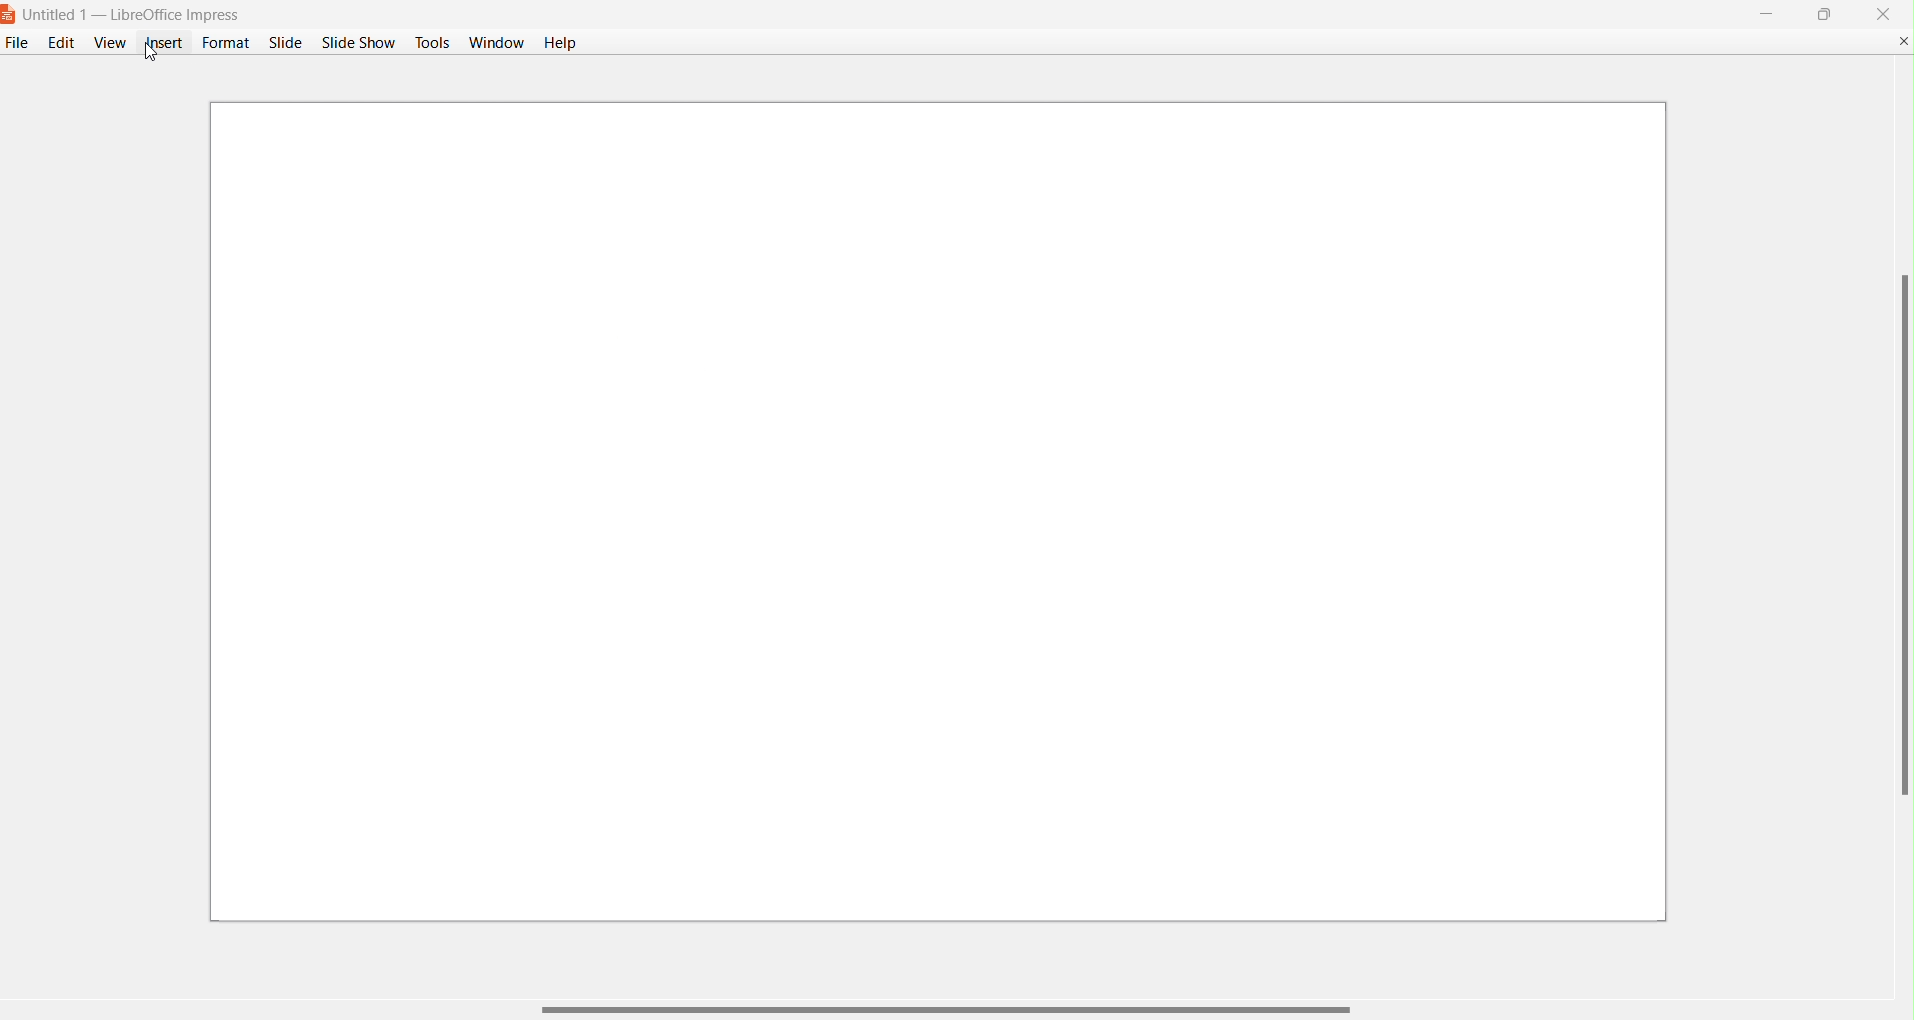 This screenshot has height=1020, width=1914. Describe the element at coordinates (939, 511) in the screenshot. I see `Presentation Slide` at that location.